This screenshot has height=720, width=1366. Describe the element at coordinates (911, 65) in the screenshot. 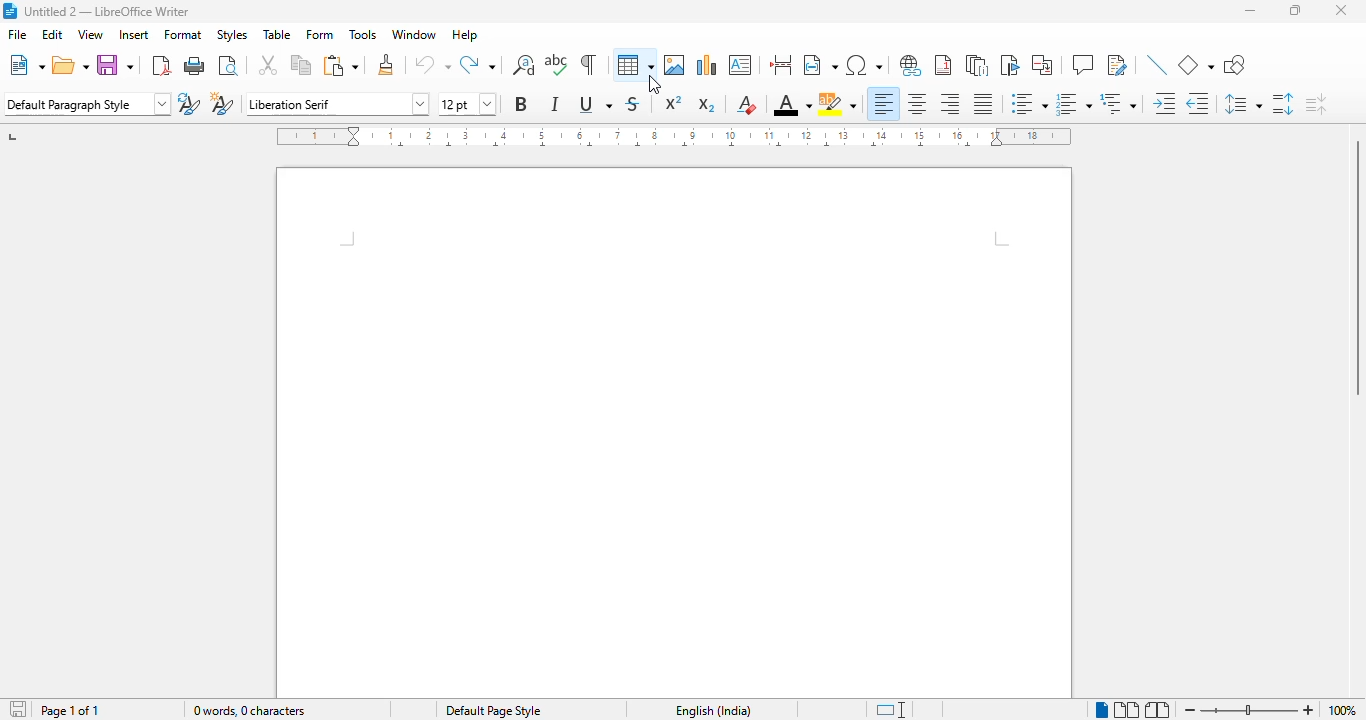

I see `insert hyperlink` at that location.